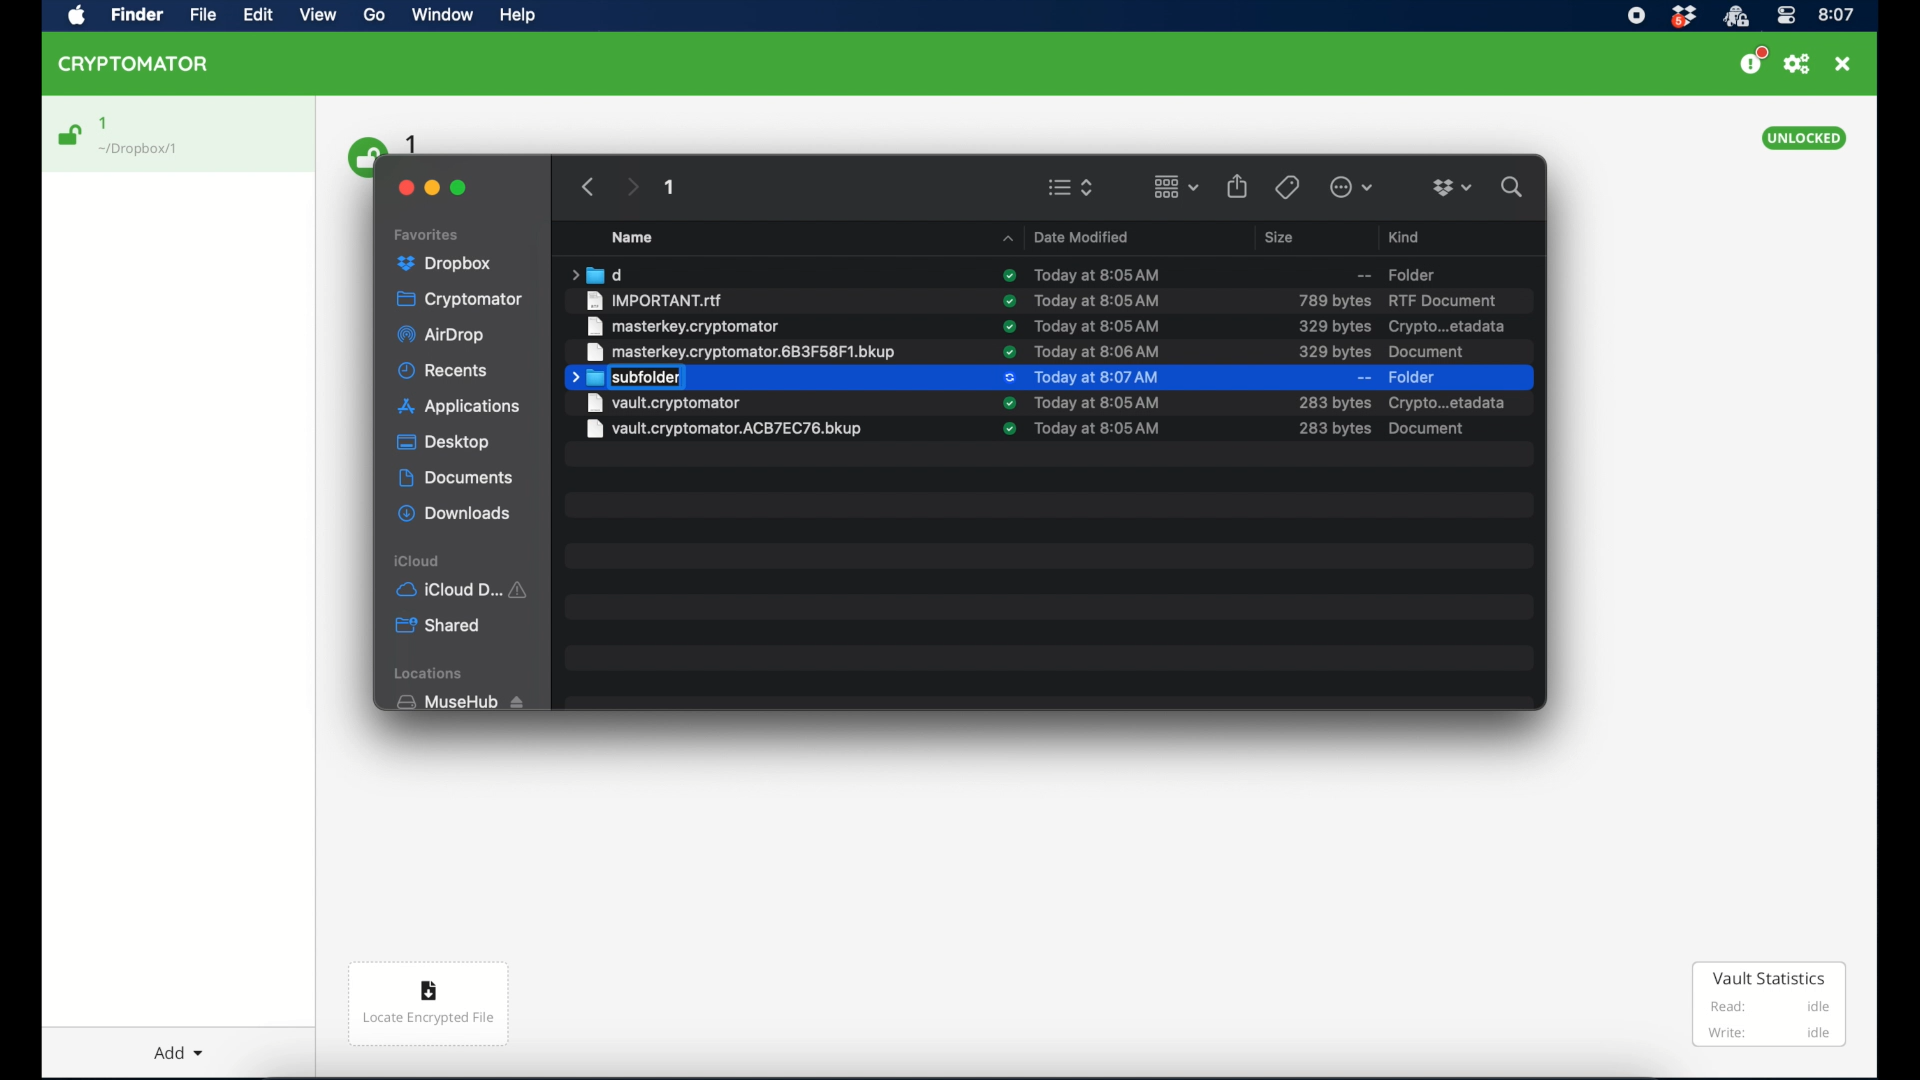  Describe the element at coordinates (683, 326) in the screenshot. I see `file name` at that location.